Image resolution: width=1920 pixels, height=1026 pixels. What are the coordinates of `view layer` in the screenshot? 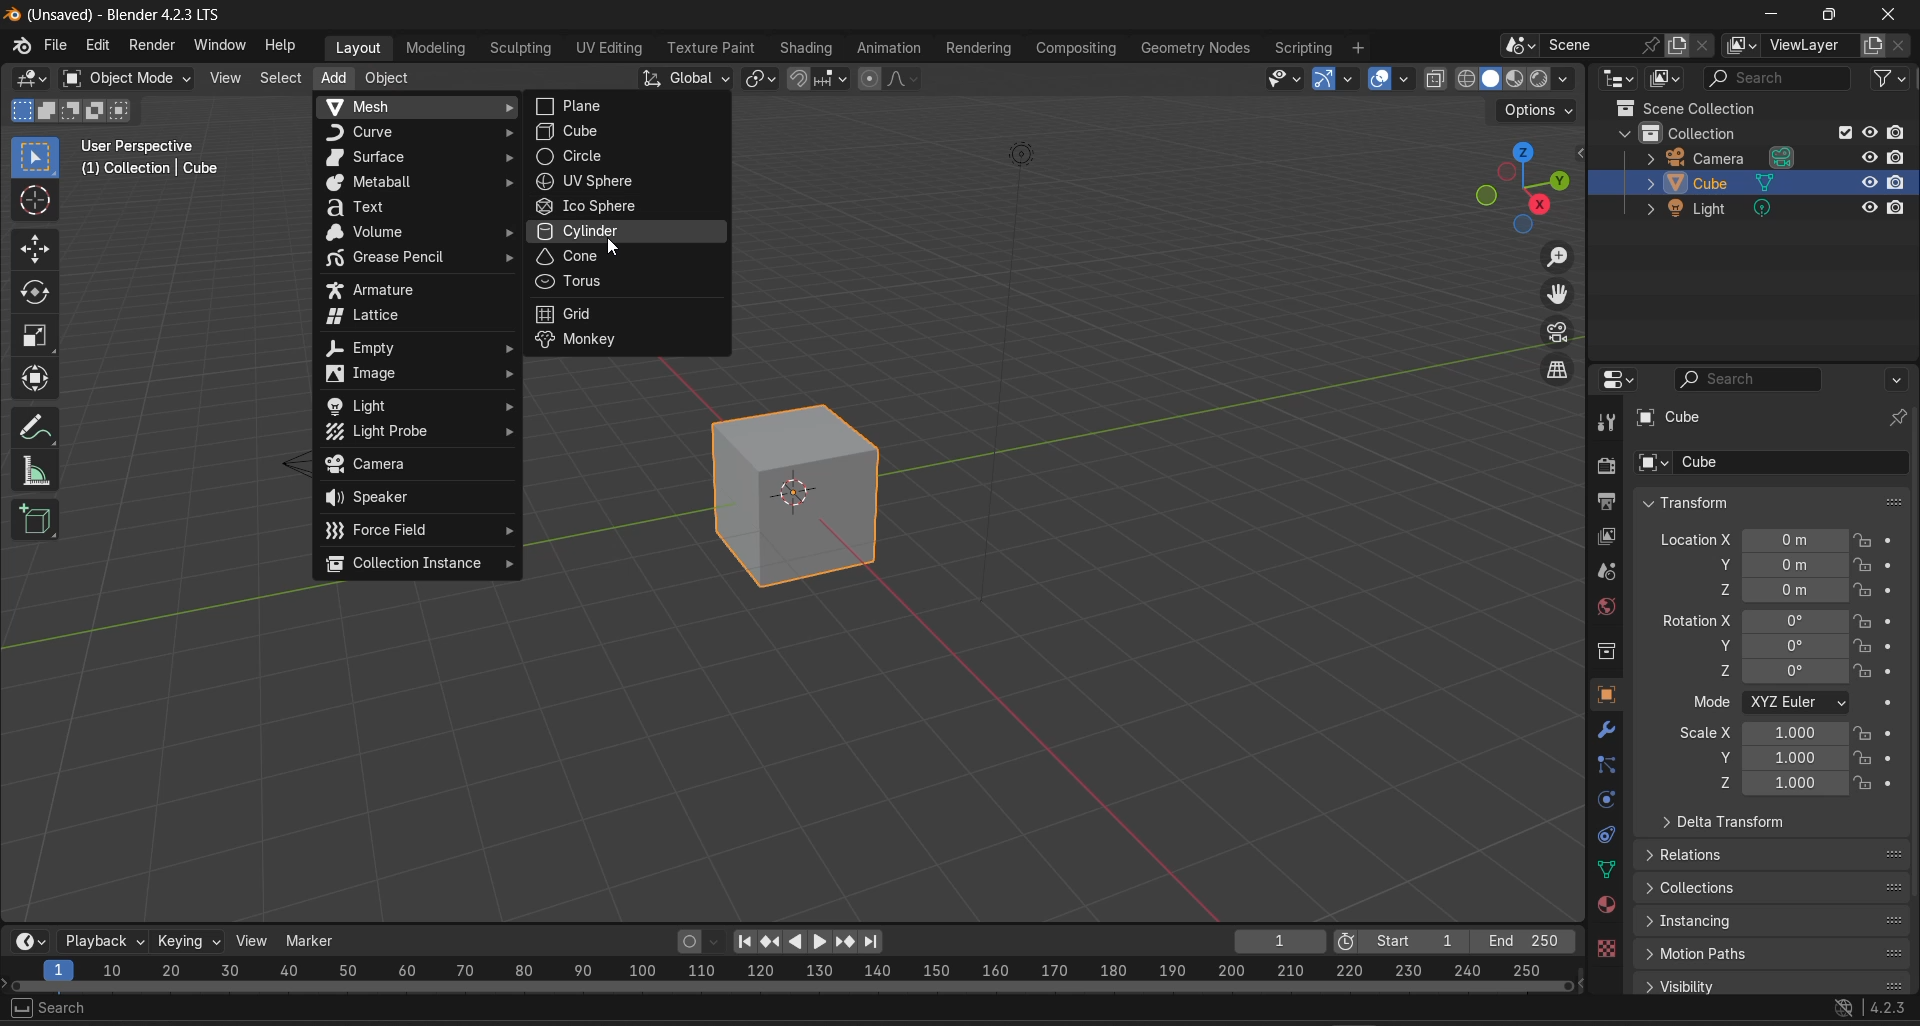 It's located at (1606, 536).